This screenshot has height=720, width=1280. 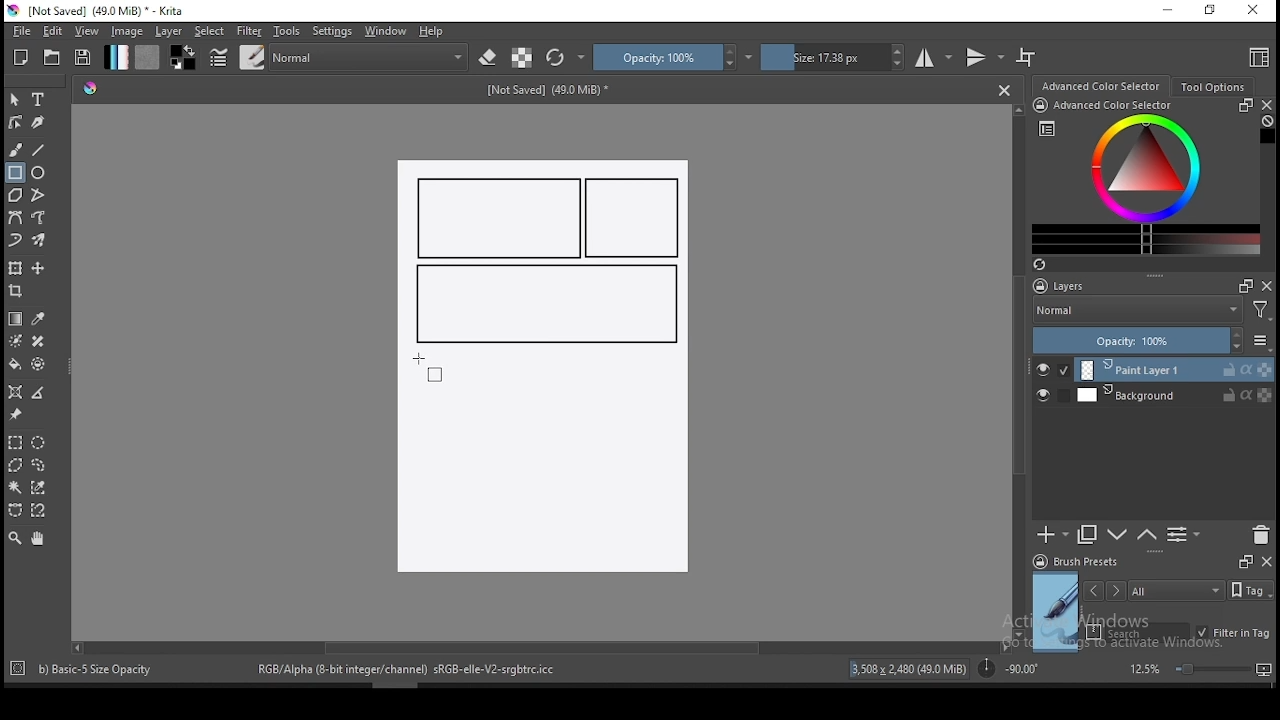 What do you see at coordinates (36, 510) in the screenshot?
I see `magnetic curve selection tool` at bounding box center [36, 510].